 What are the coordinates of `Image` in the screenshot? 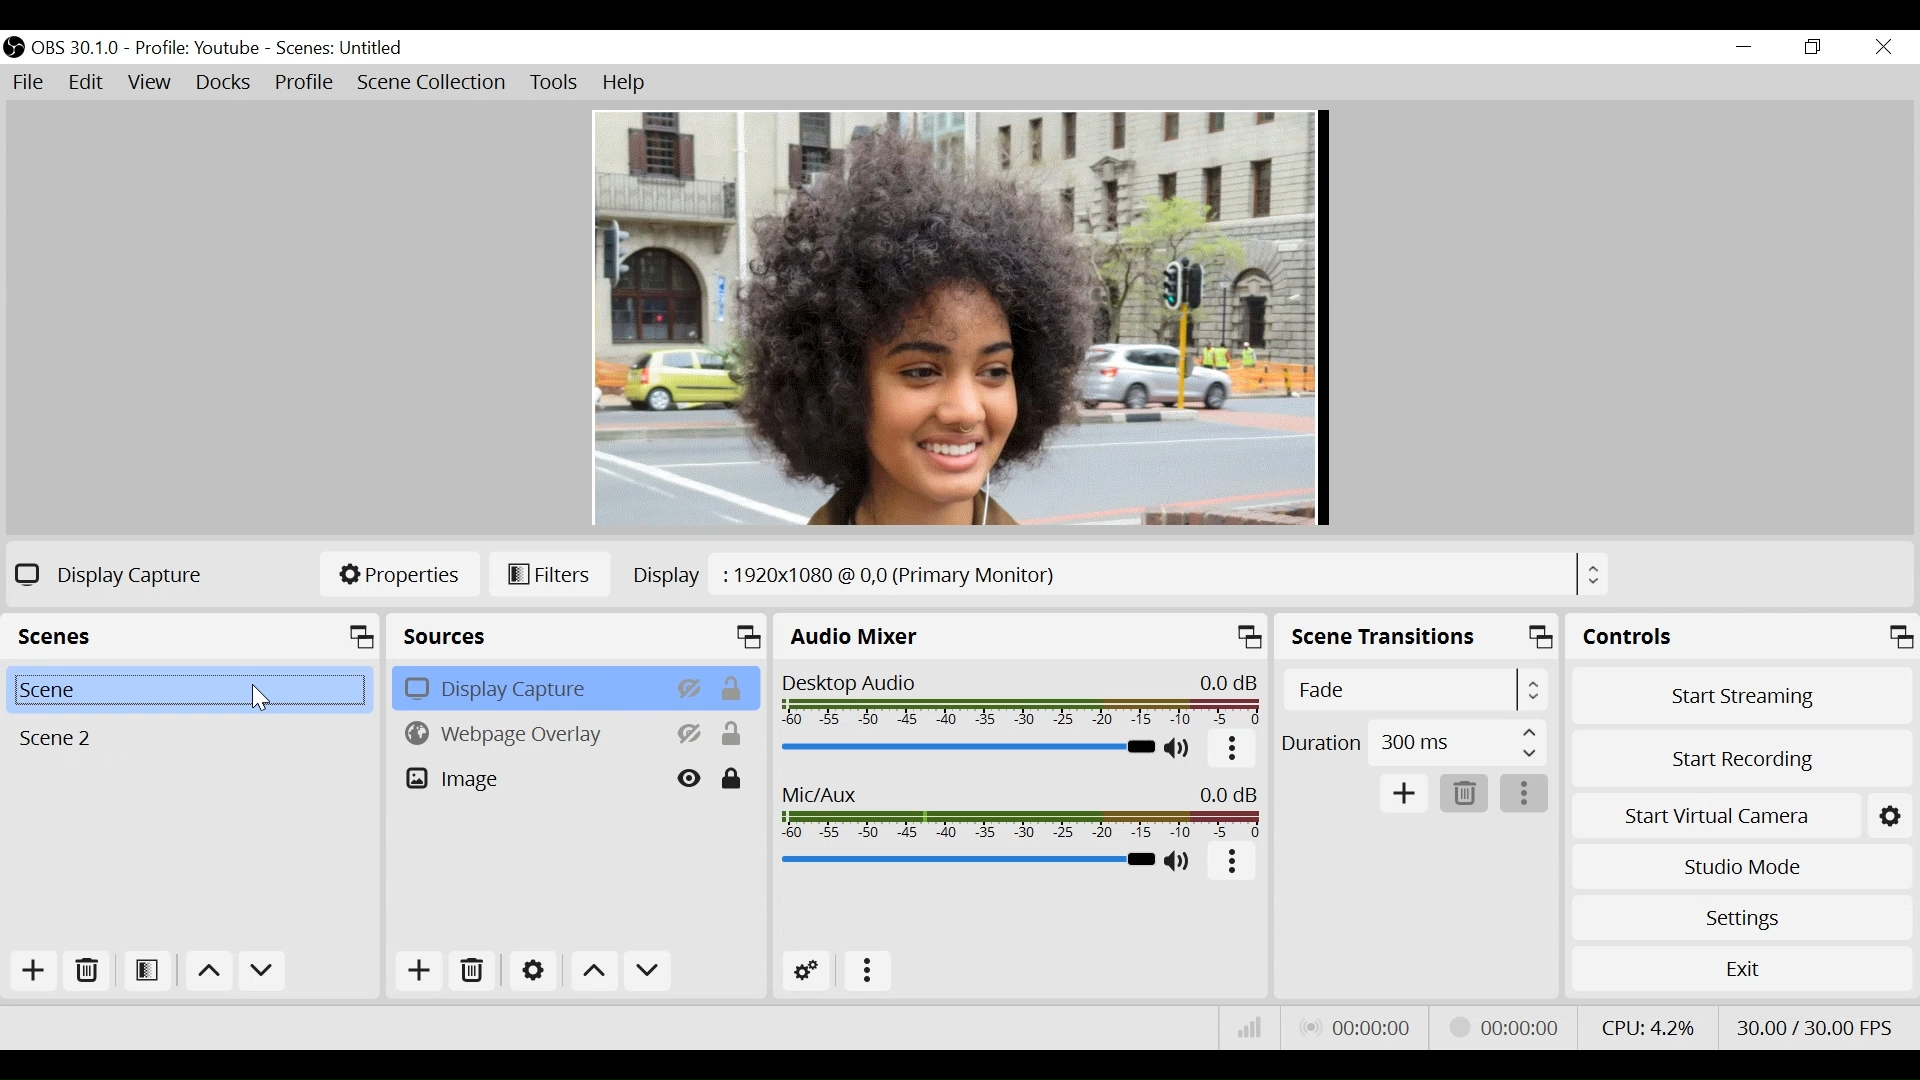 It's located at (531, 777).